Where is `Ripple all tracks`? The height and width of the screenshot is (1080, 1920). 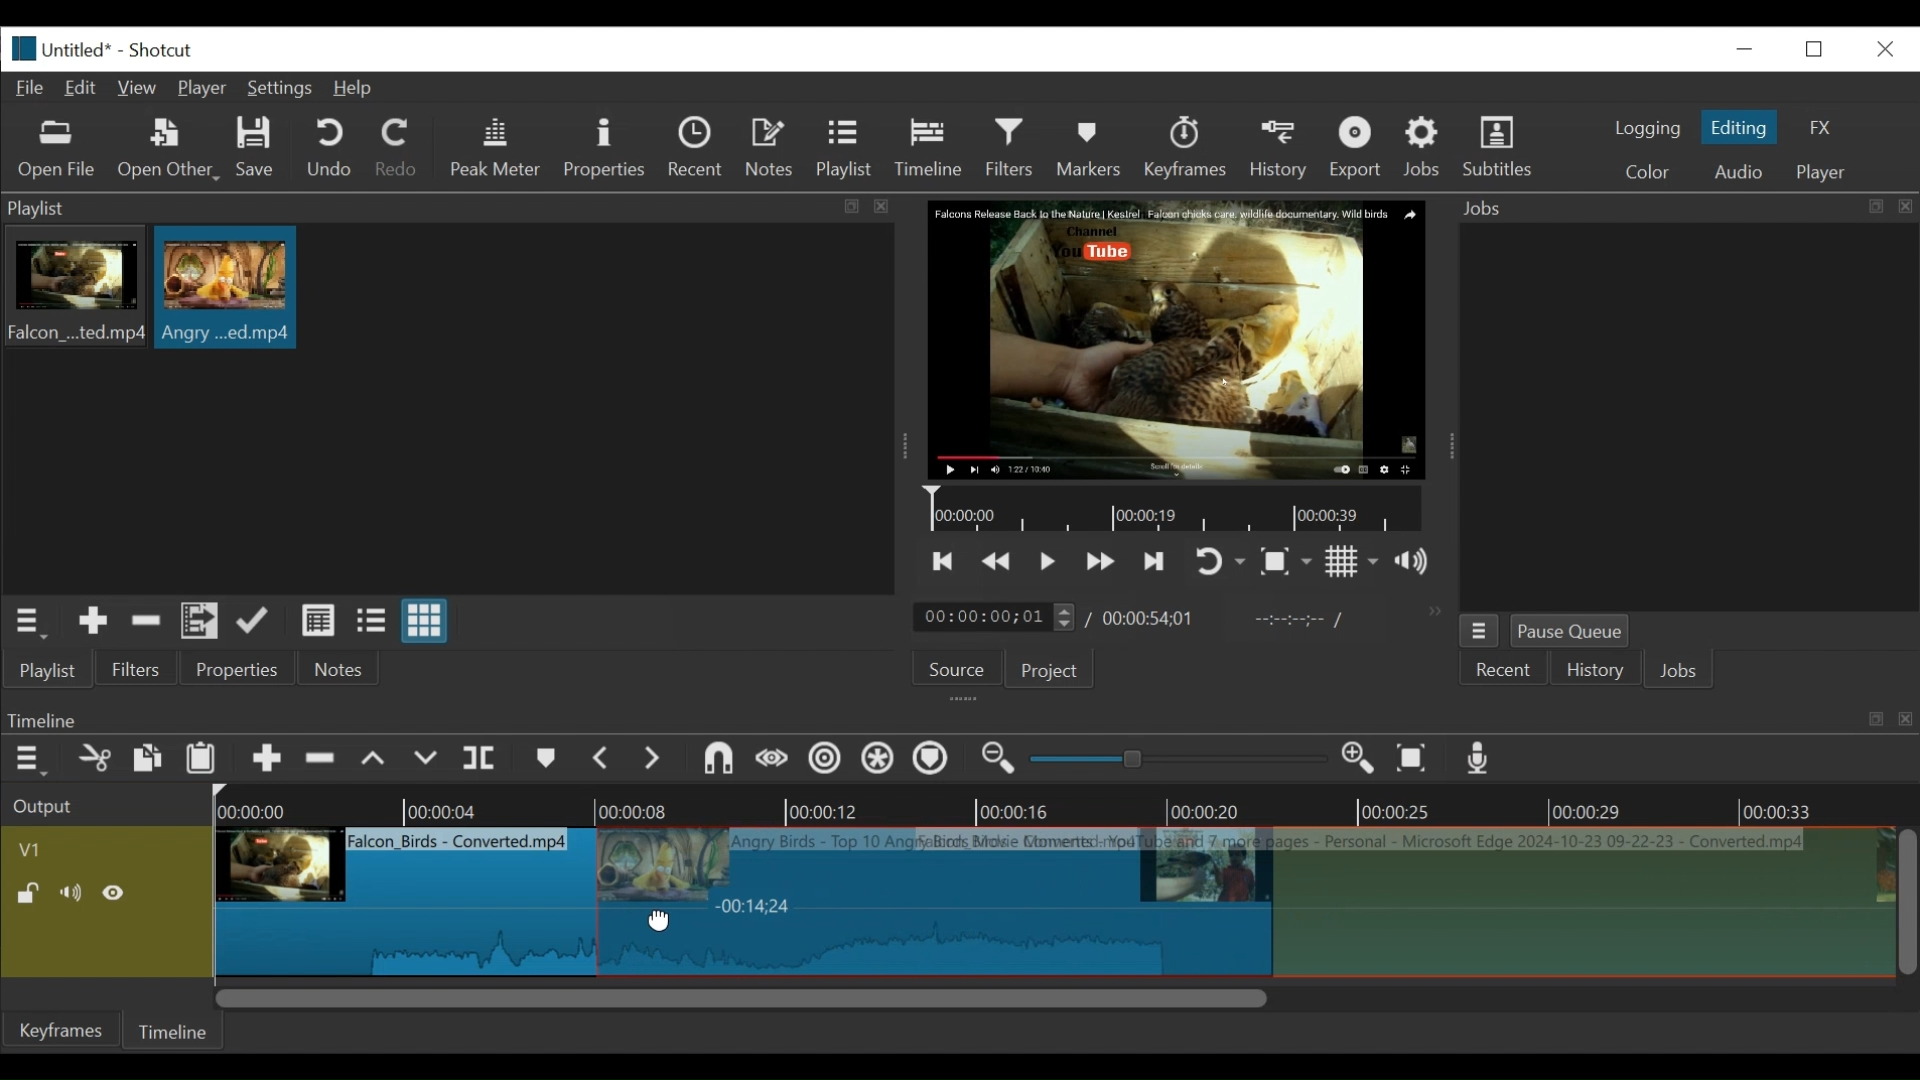 Ripple all tracks is located at coordinates (877, 761).